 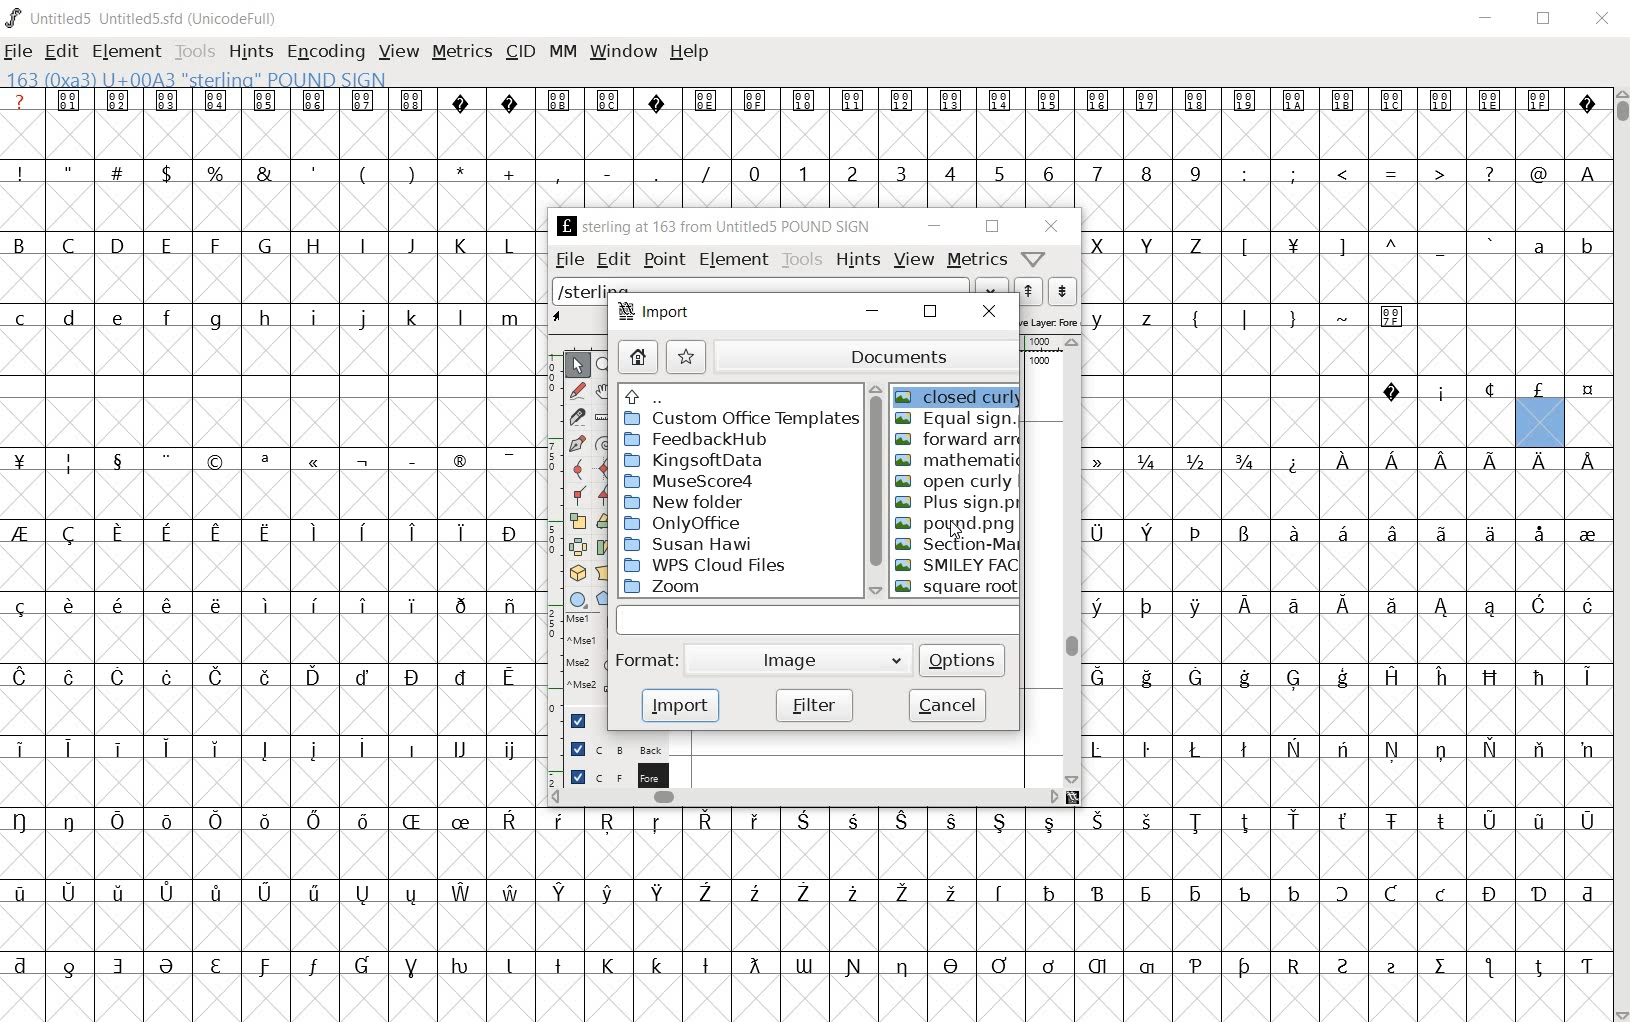 I want to click on Symbol, so click(x=1242, y=968).